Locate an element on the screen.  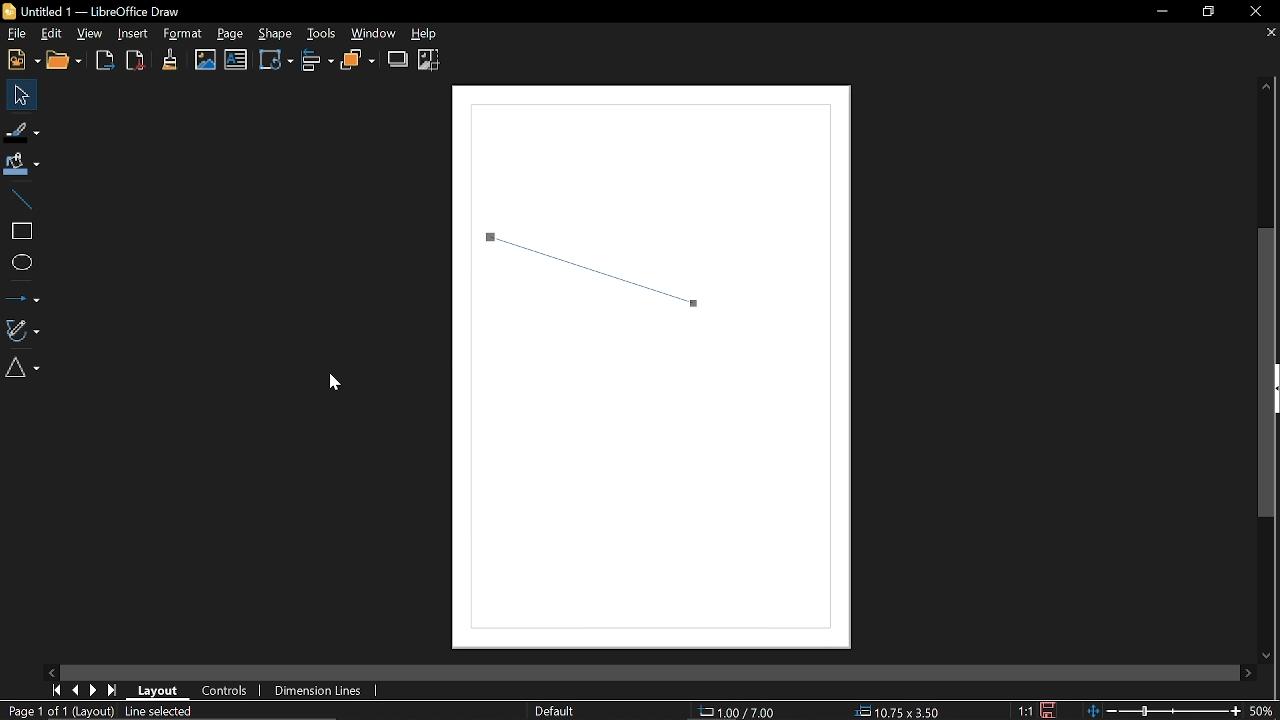
Close is located at coordinates (1256, 13).